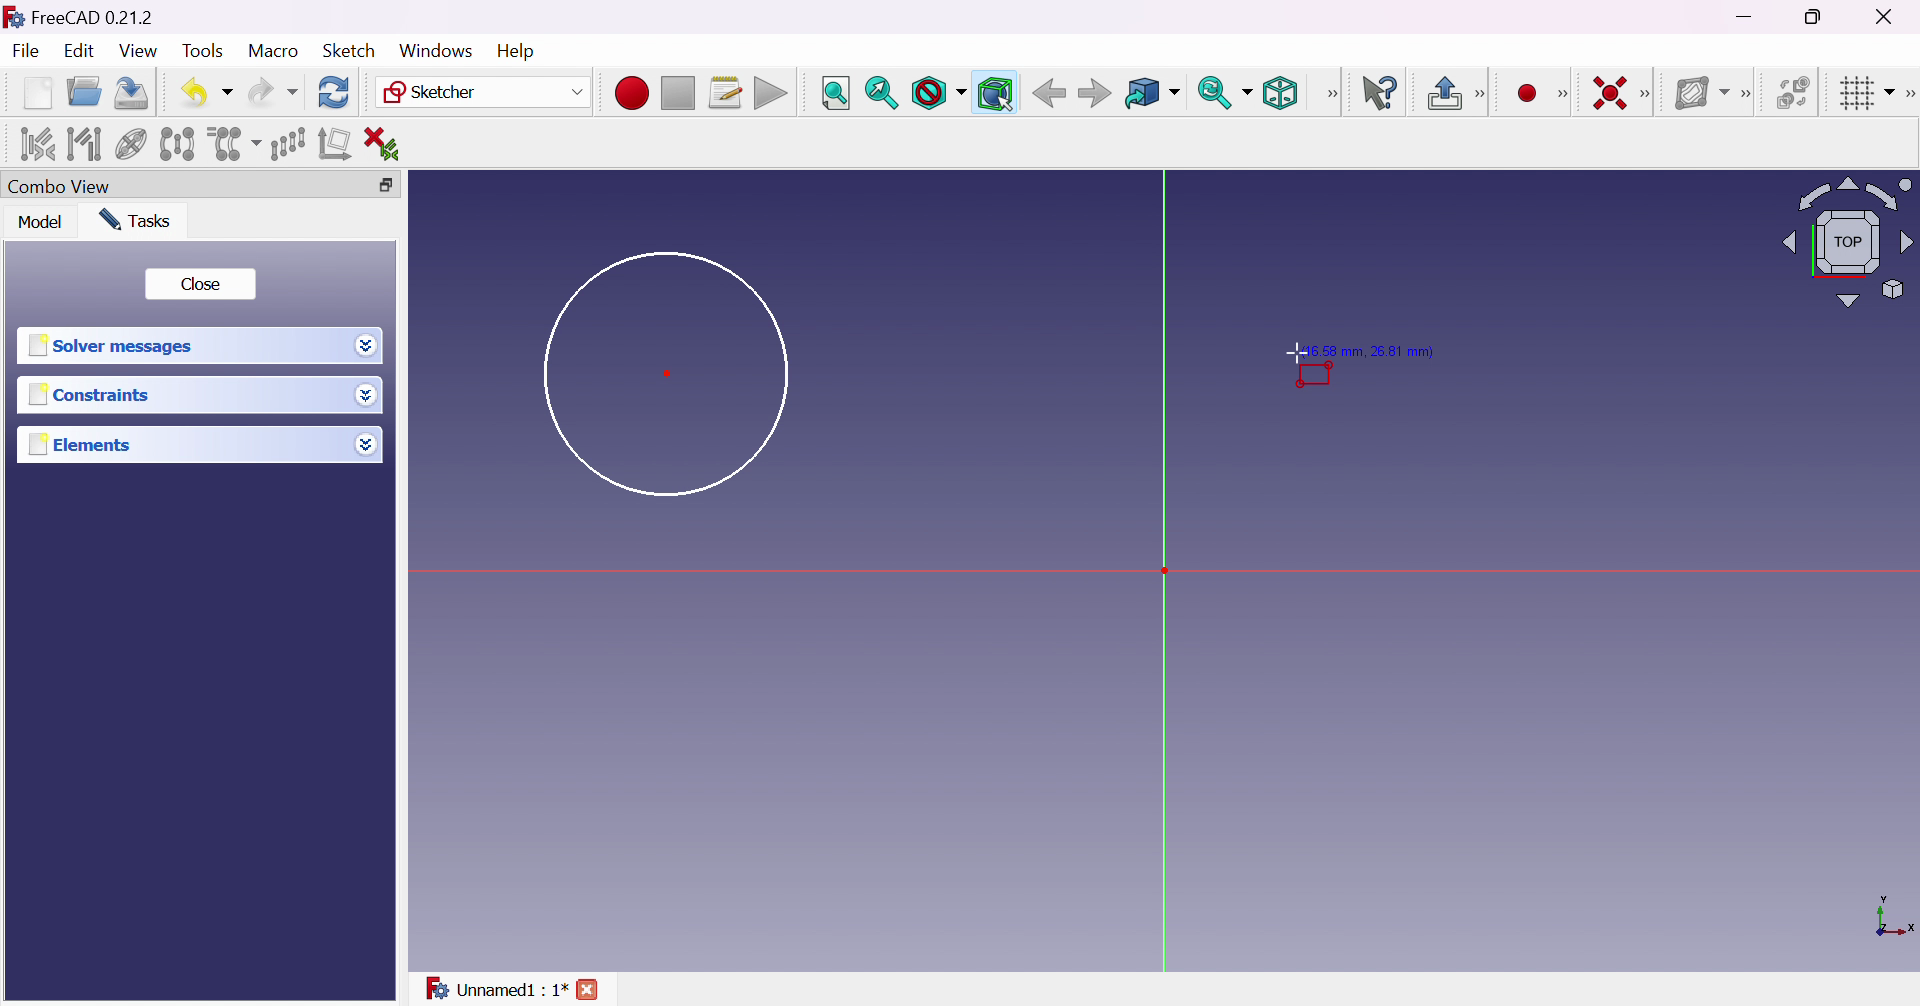 The image size is (1920, 1006). Describe the element at coordinates (1702, 92) in the screenshot. I see `Show/hide B-spline information layer` at that location.